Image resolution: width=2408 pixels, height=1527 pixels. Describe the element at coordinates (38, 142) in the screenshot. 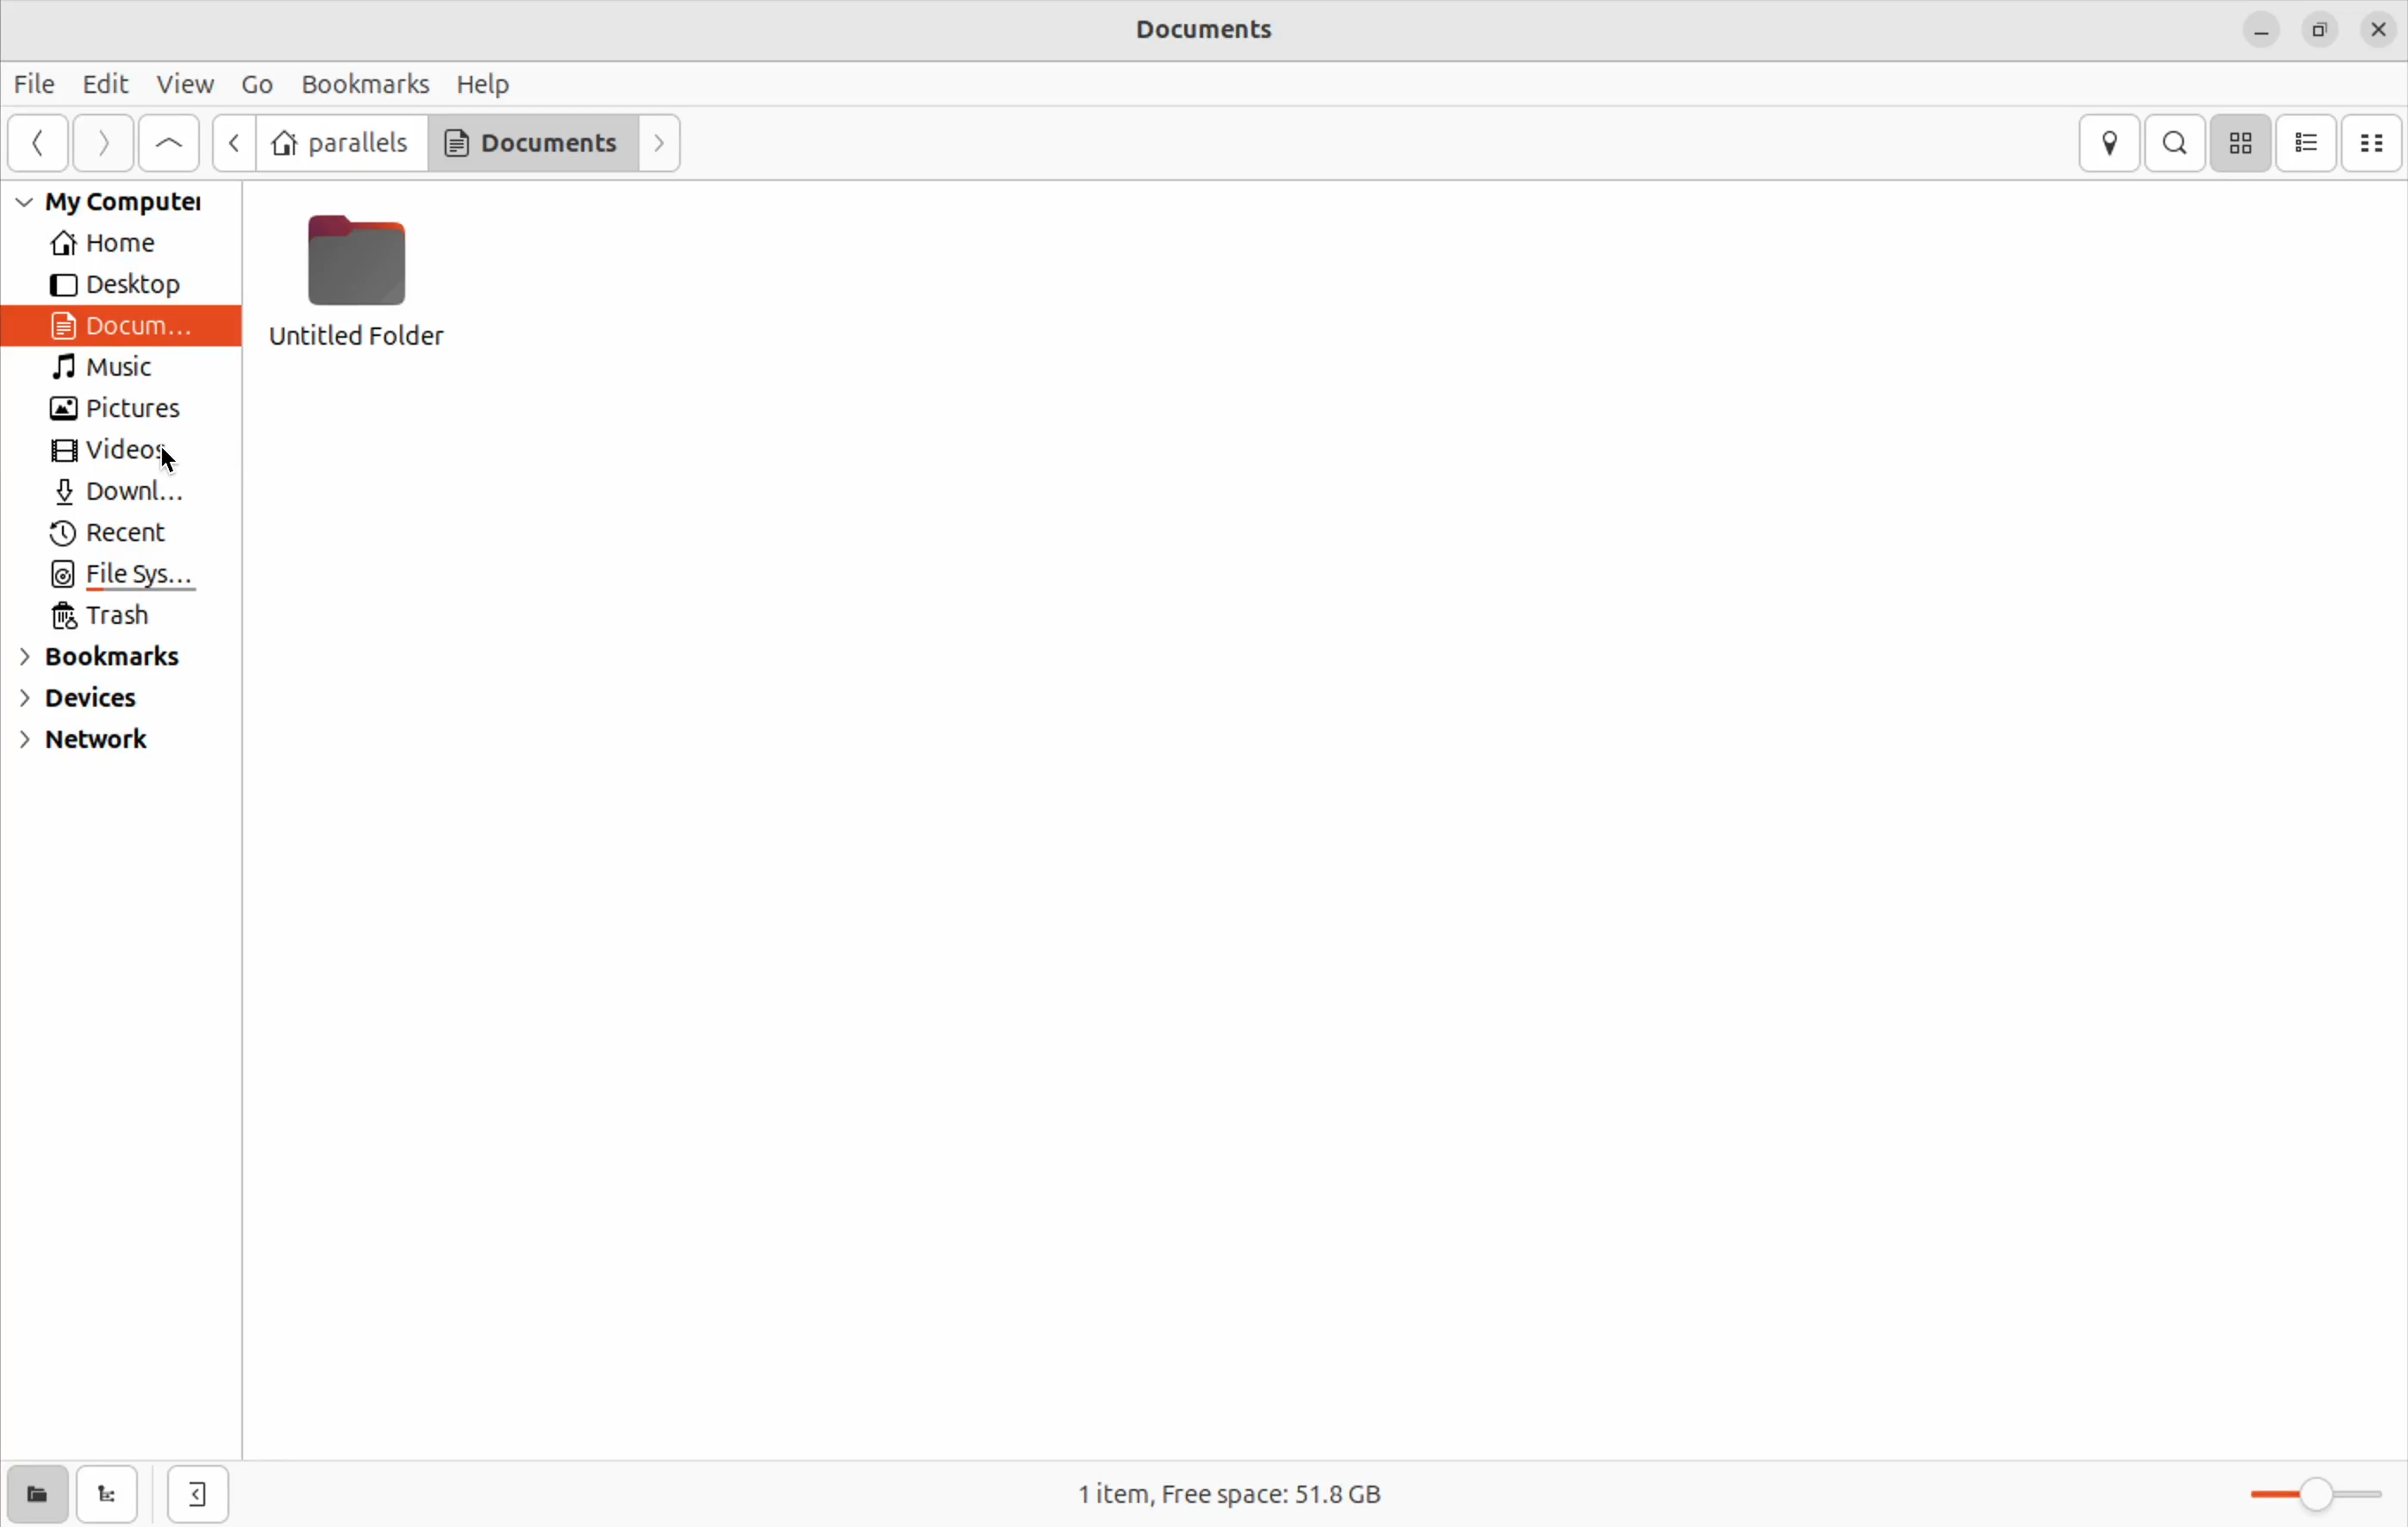

I see `Go previous` at that location.